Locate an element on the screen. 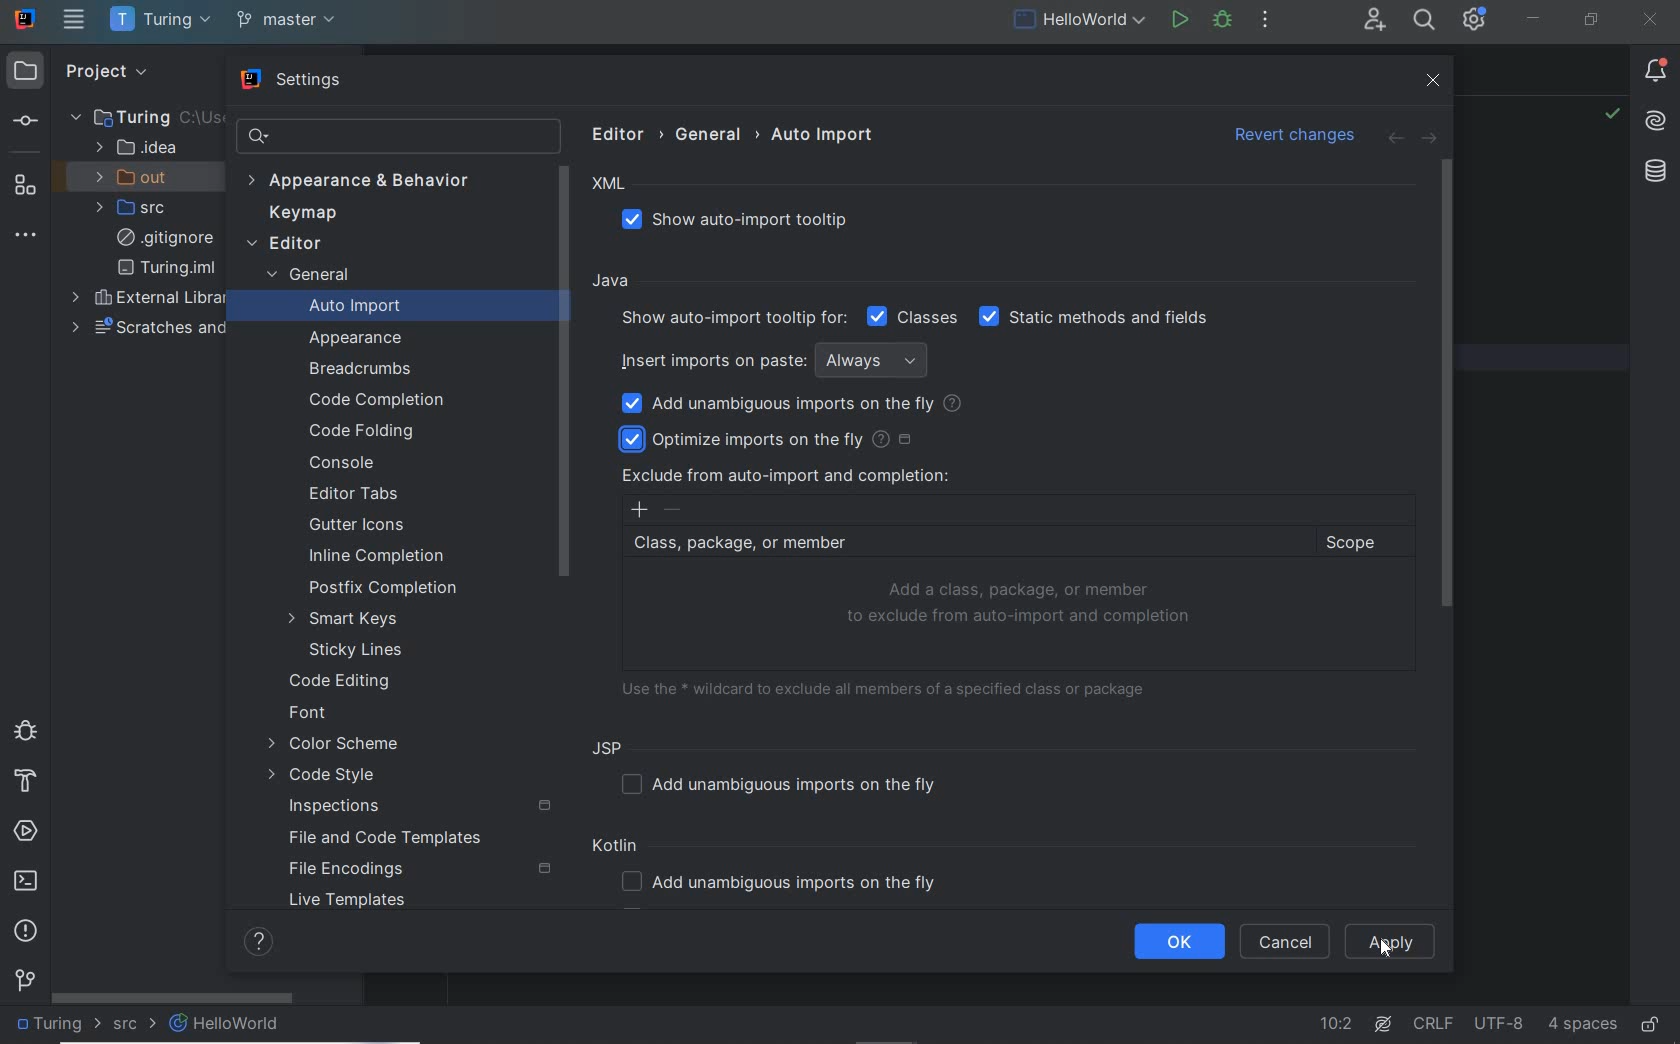 This screenshot has height=1044, width=1680. SMART KEYS is located at coordinates (351, 619).